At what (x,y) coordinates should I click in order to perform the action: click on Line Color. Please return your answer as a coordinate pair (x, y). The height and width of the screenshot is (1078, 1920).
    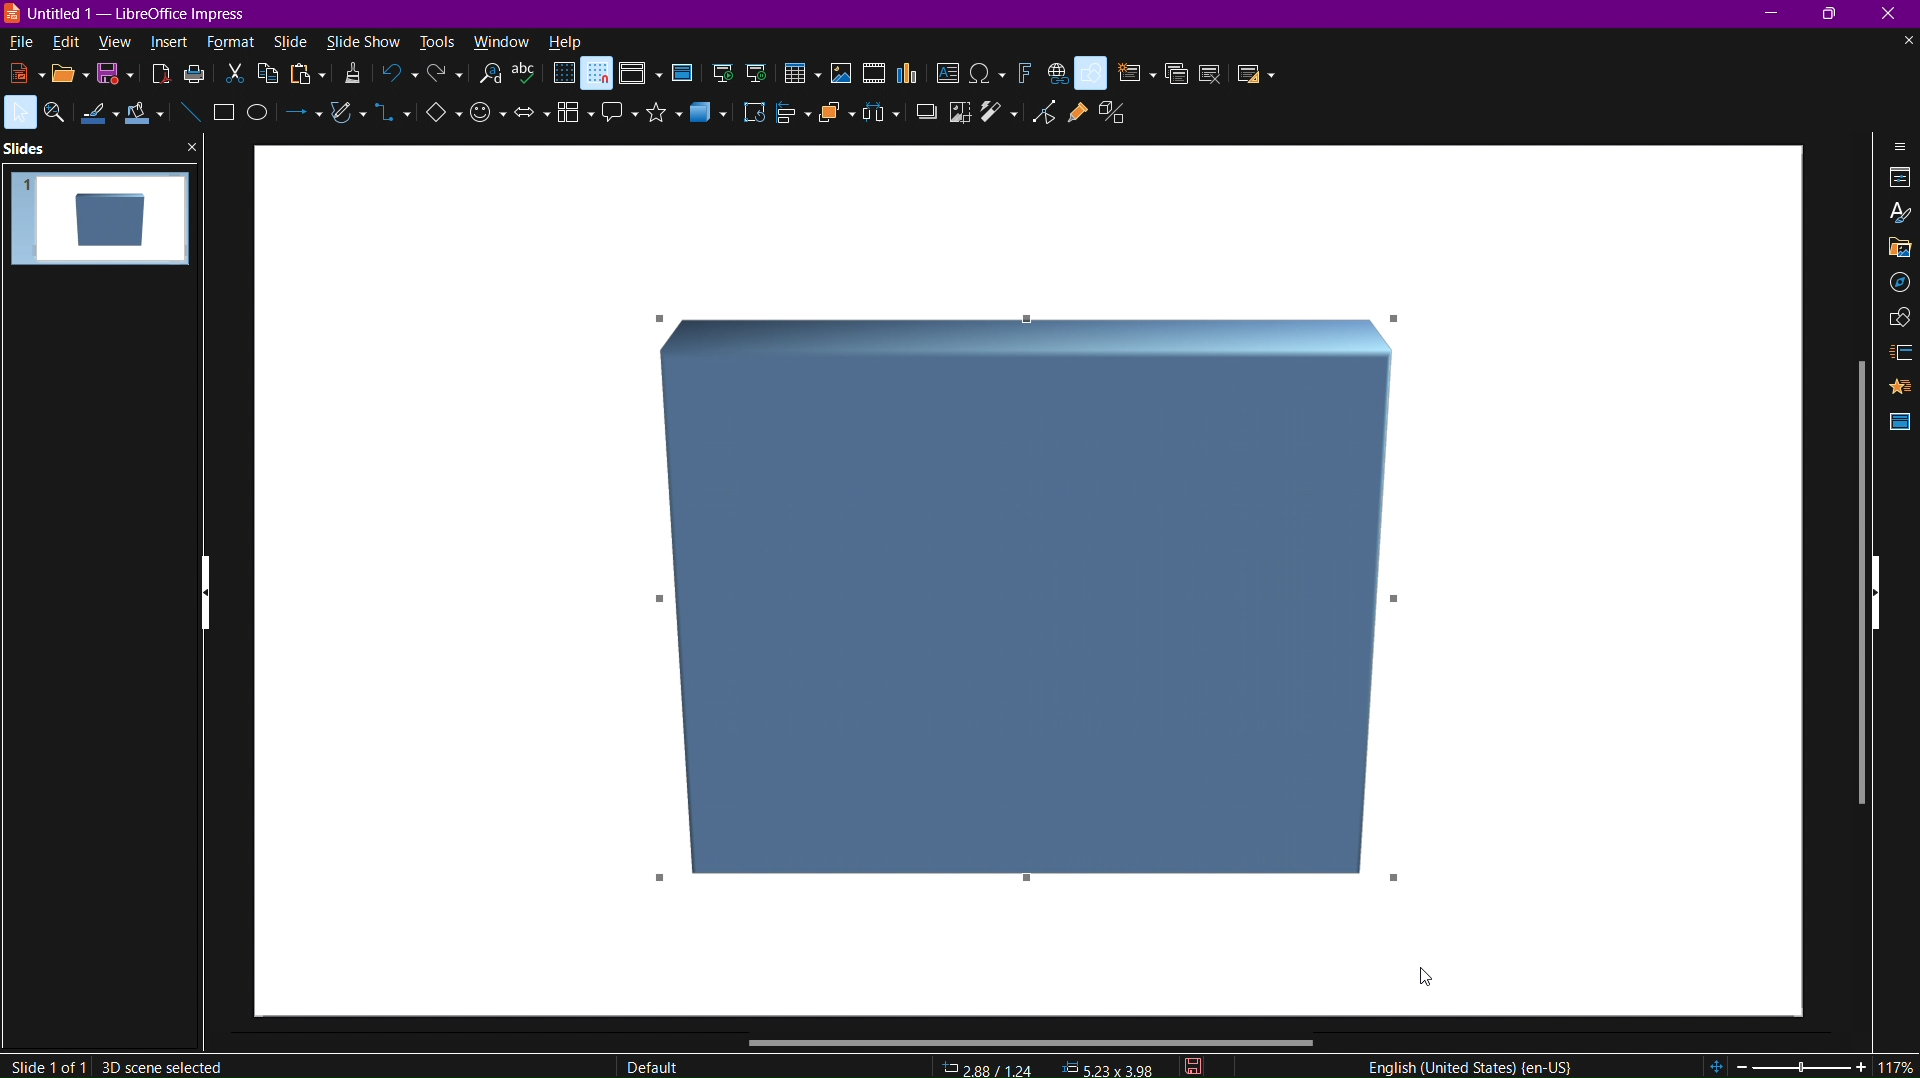
    Looking at the image, I should click on (98, 118).